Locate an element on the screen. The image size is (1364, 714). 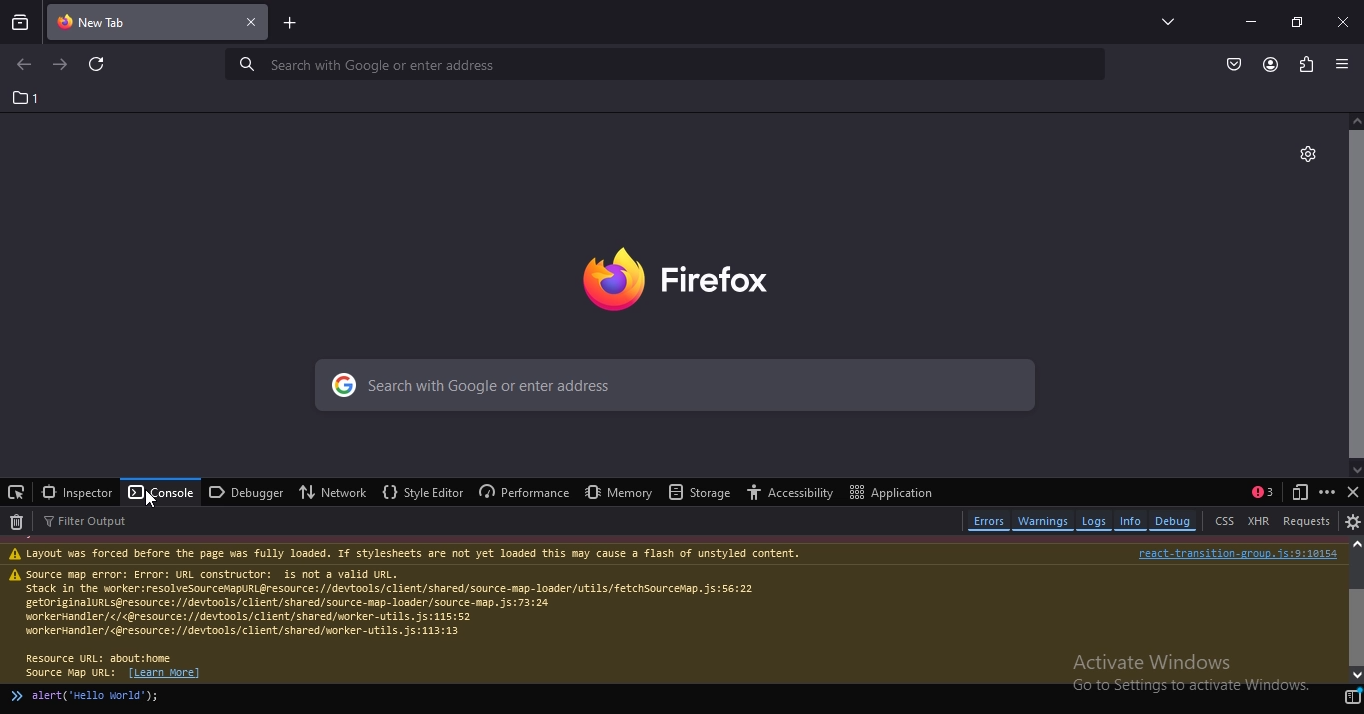
style editor is located at coordinates (424, 492).